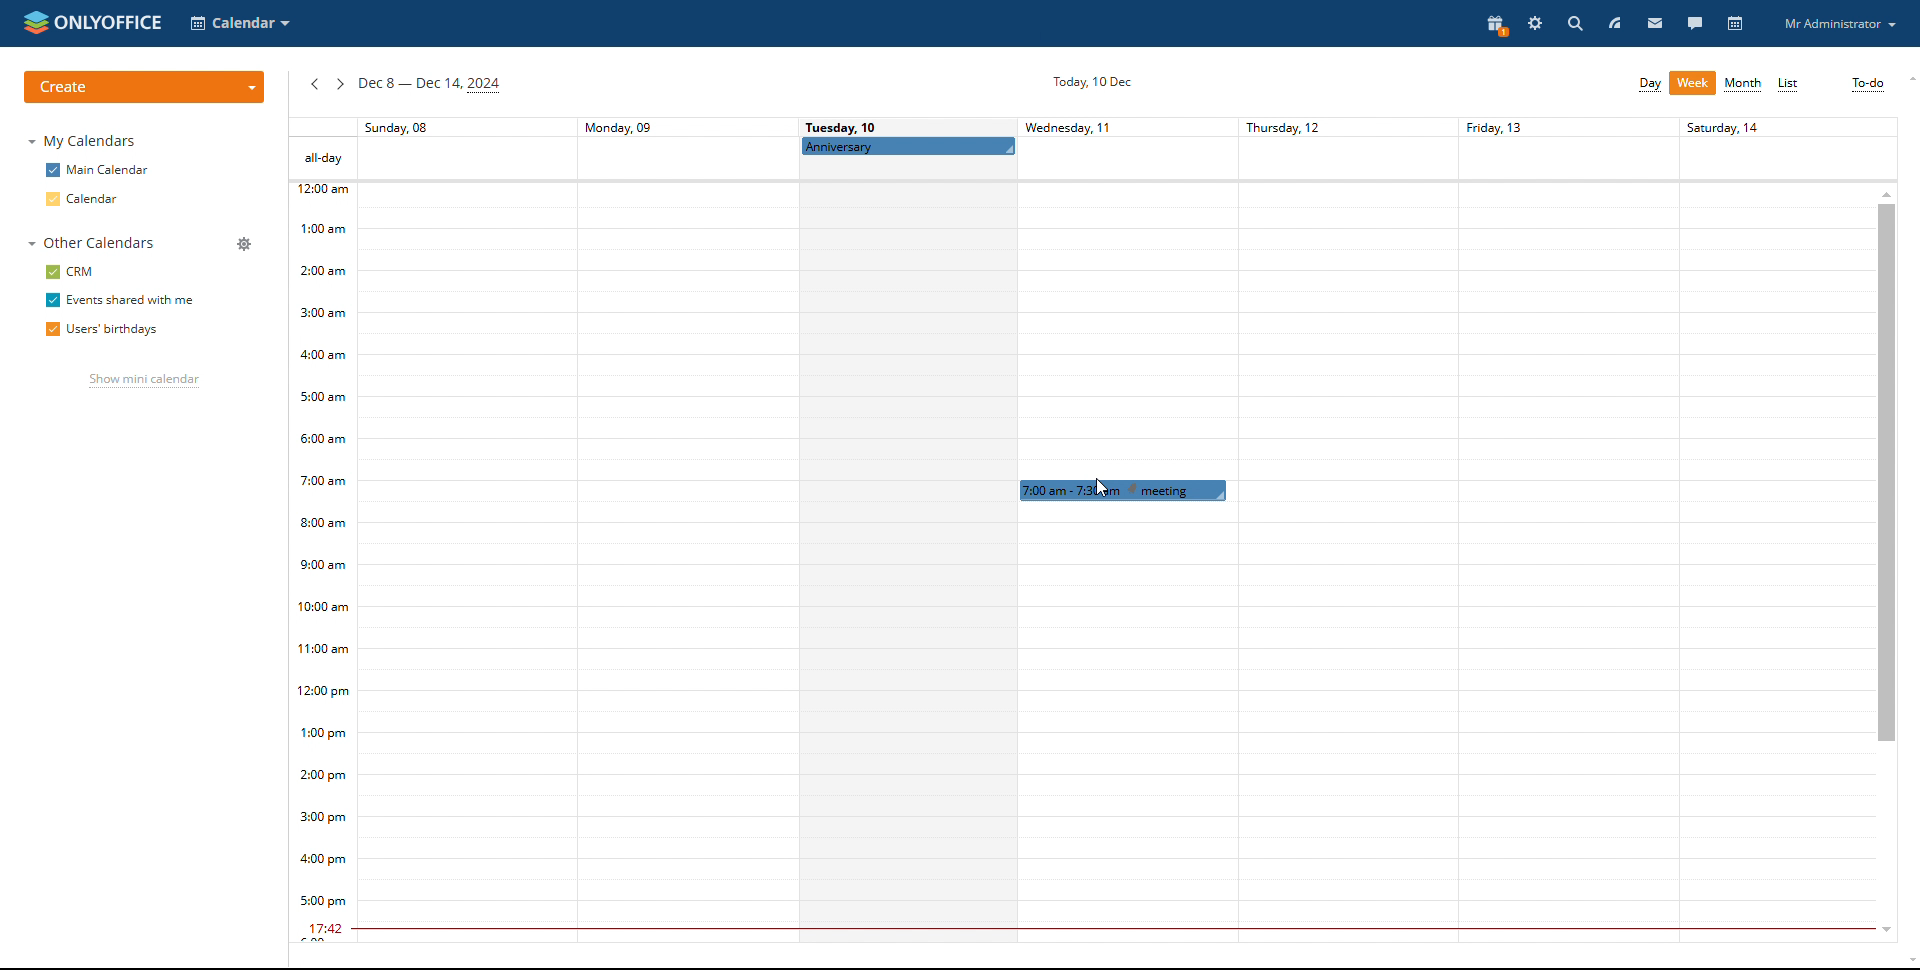 The image size is (1920, 970). What do you see at coordinates (1122, 488) in the screenshot?
I see `event being dragged to rescheduled` at bounding box center [1122, 488].